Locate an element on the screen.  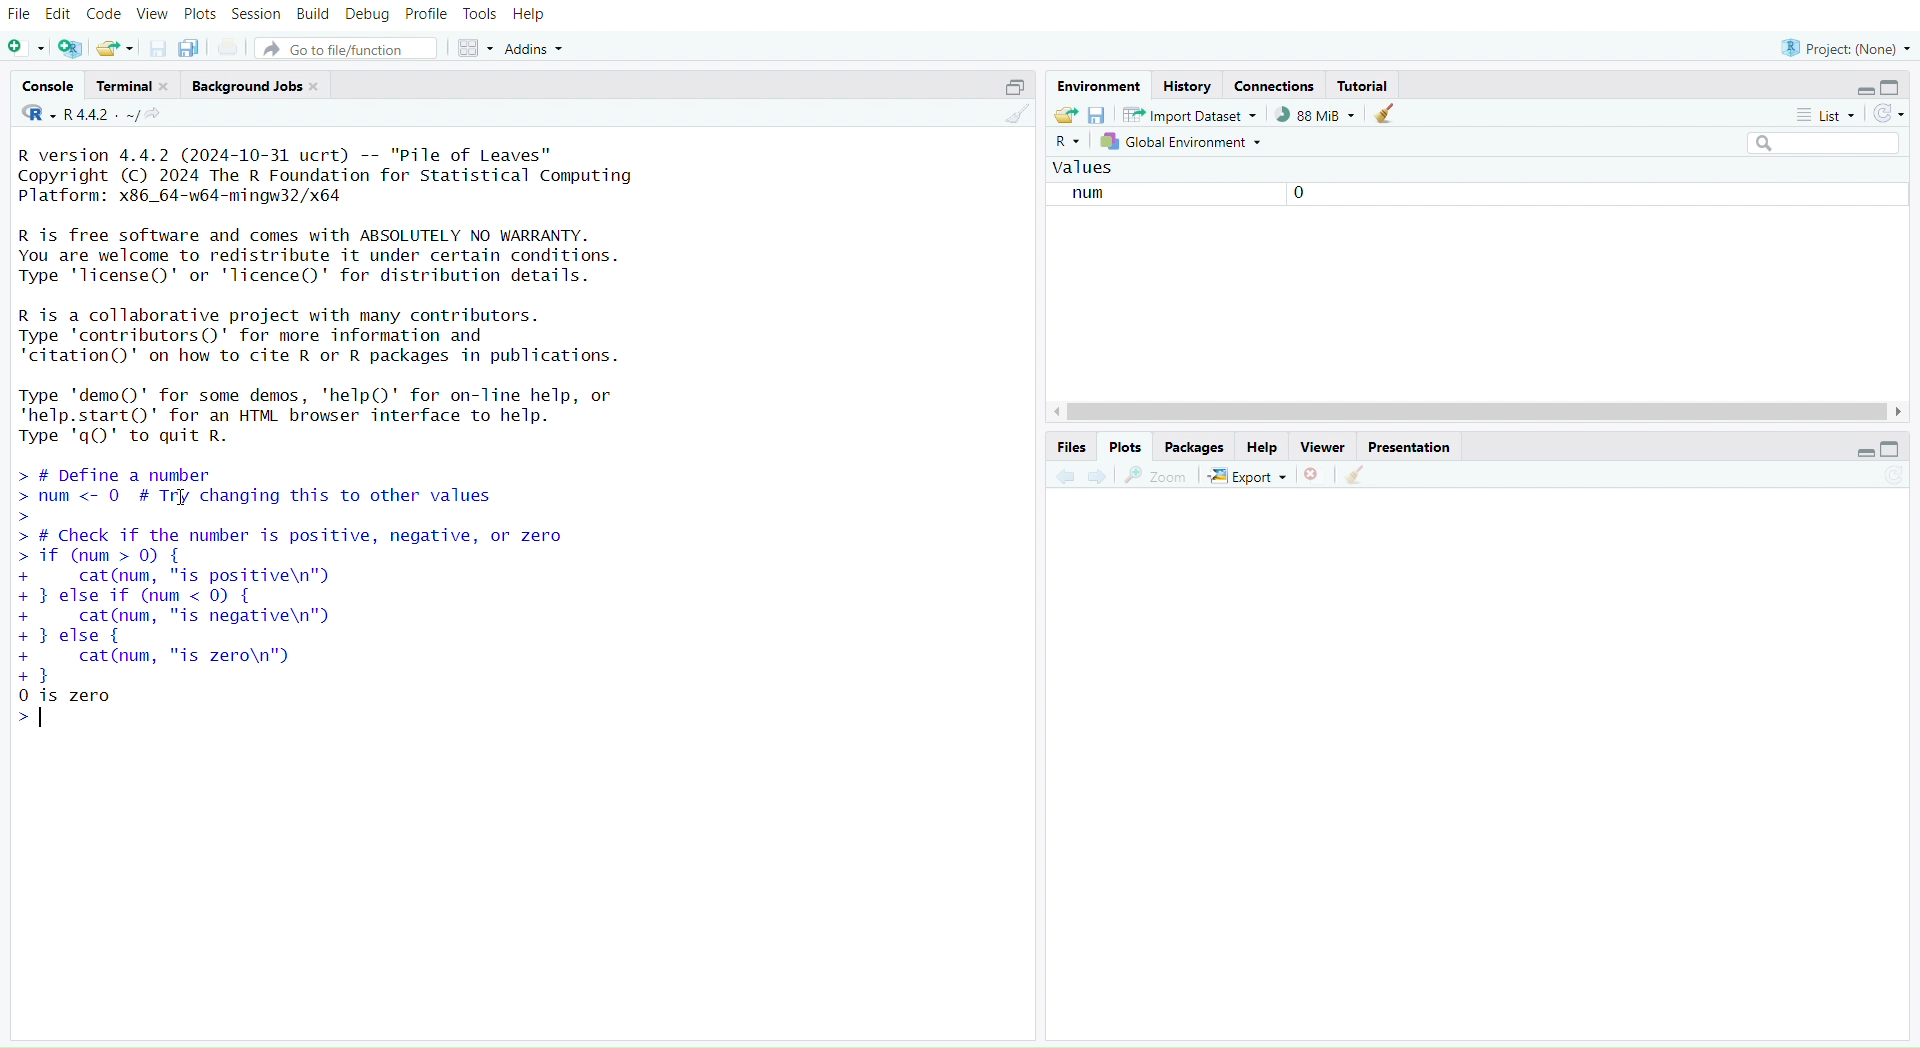
print current file  is located at coordinates (231, 49).